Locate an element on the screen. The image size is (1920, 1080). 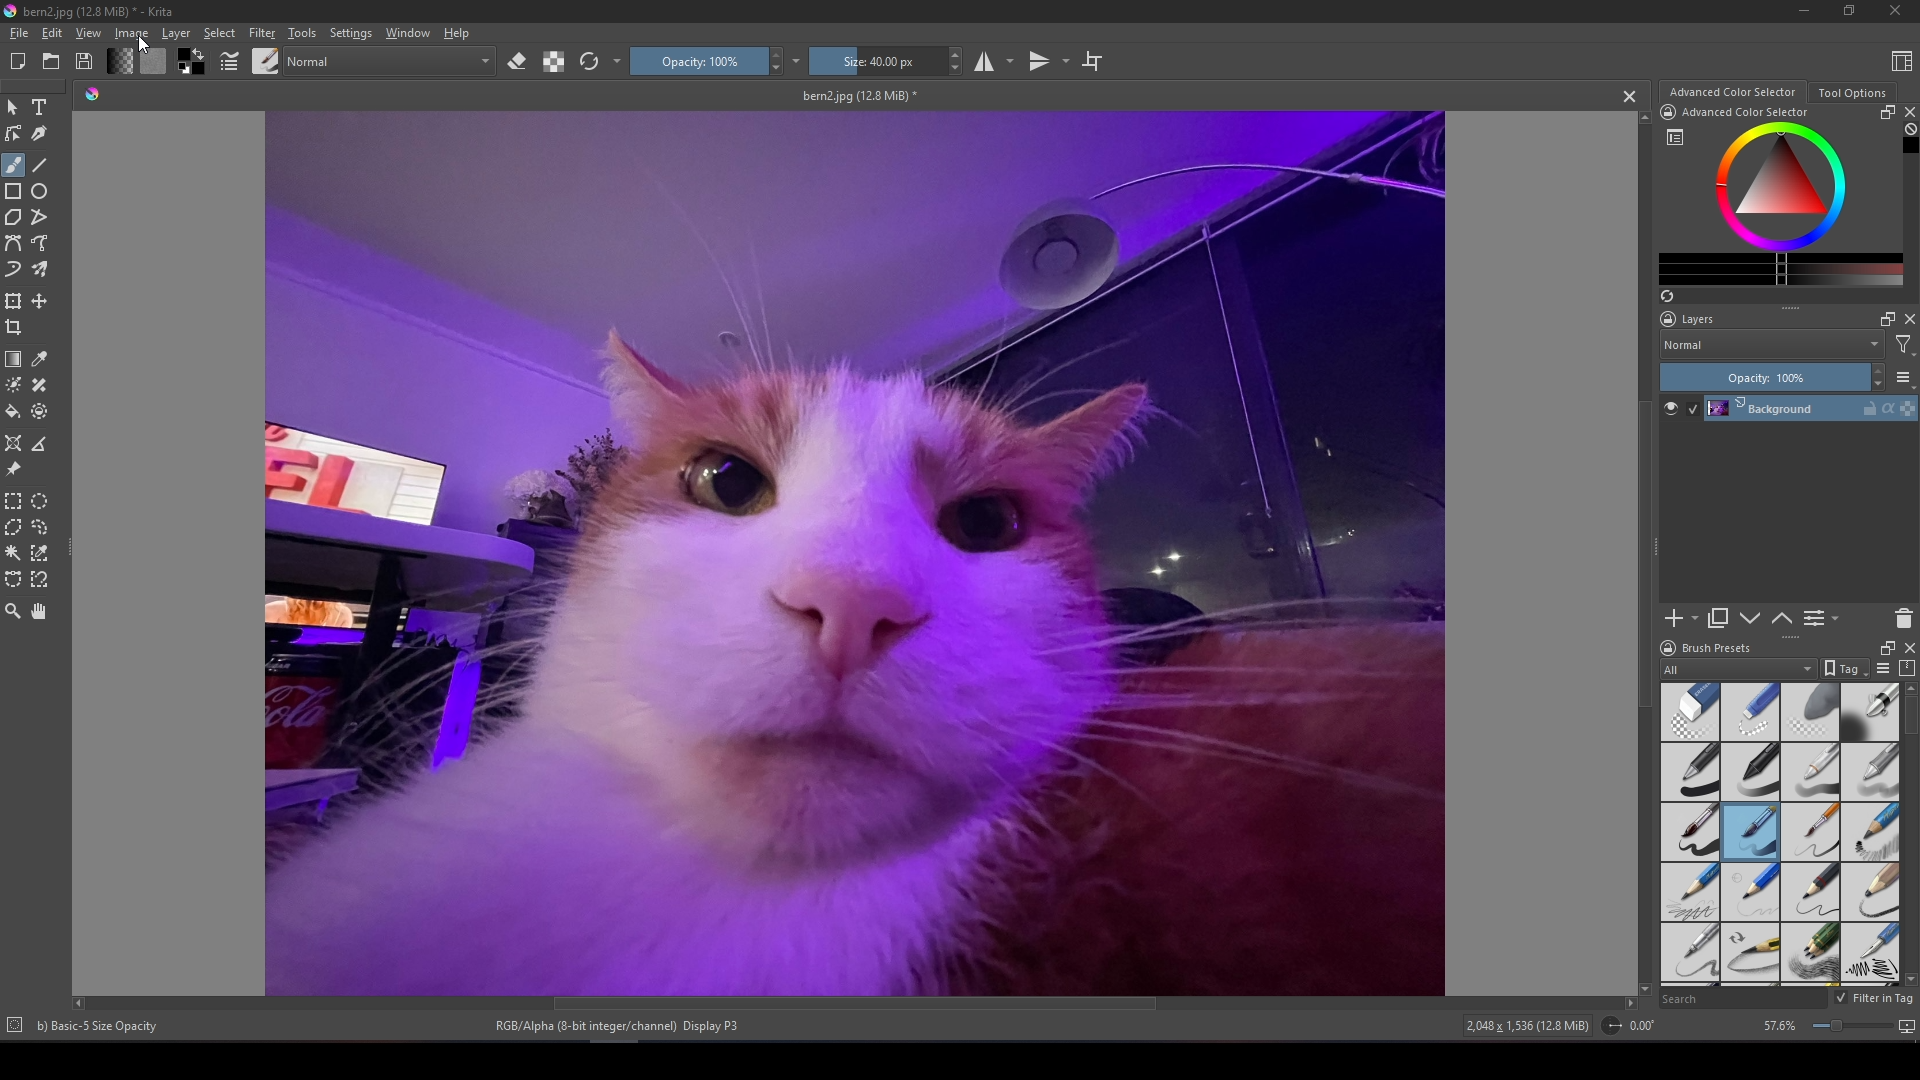
Rectangle tool is located at coordinates (13, 192).